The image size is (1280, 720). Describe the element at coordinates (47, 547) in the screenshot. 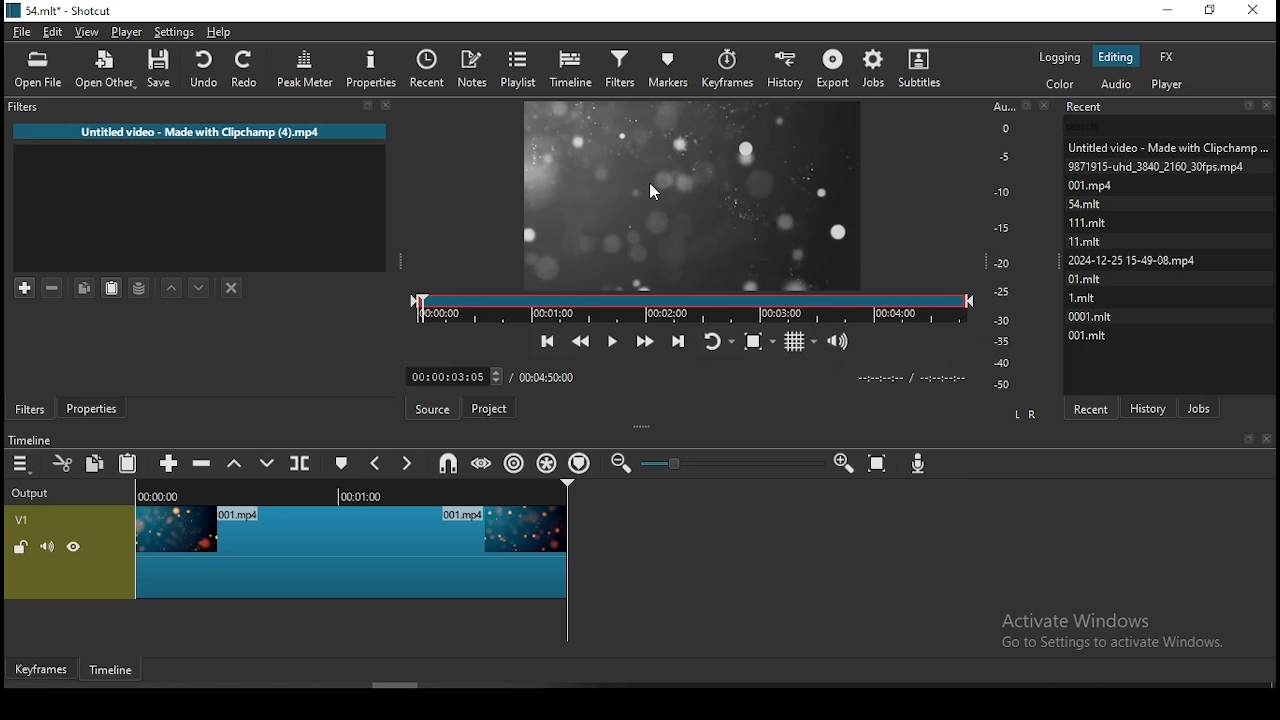

I see `(un)mute` at that location.